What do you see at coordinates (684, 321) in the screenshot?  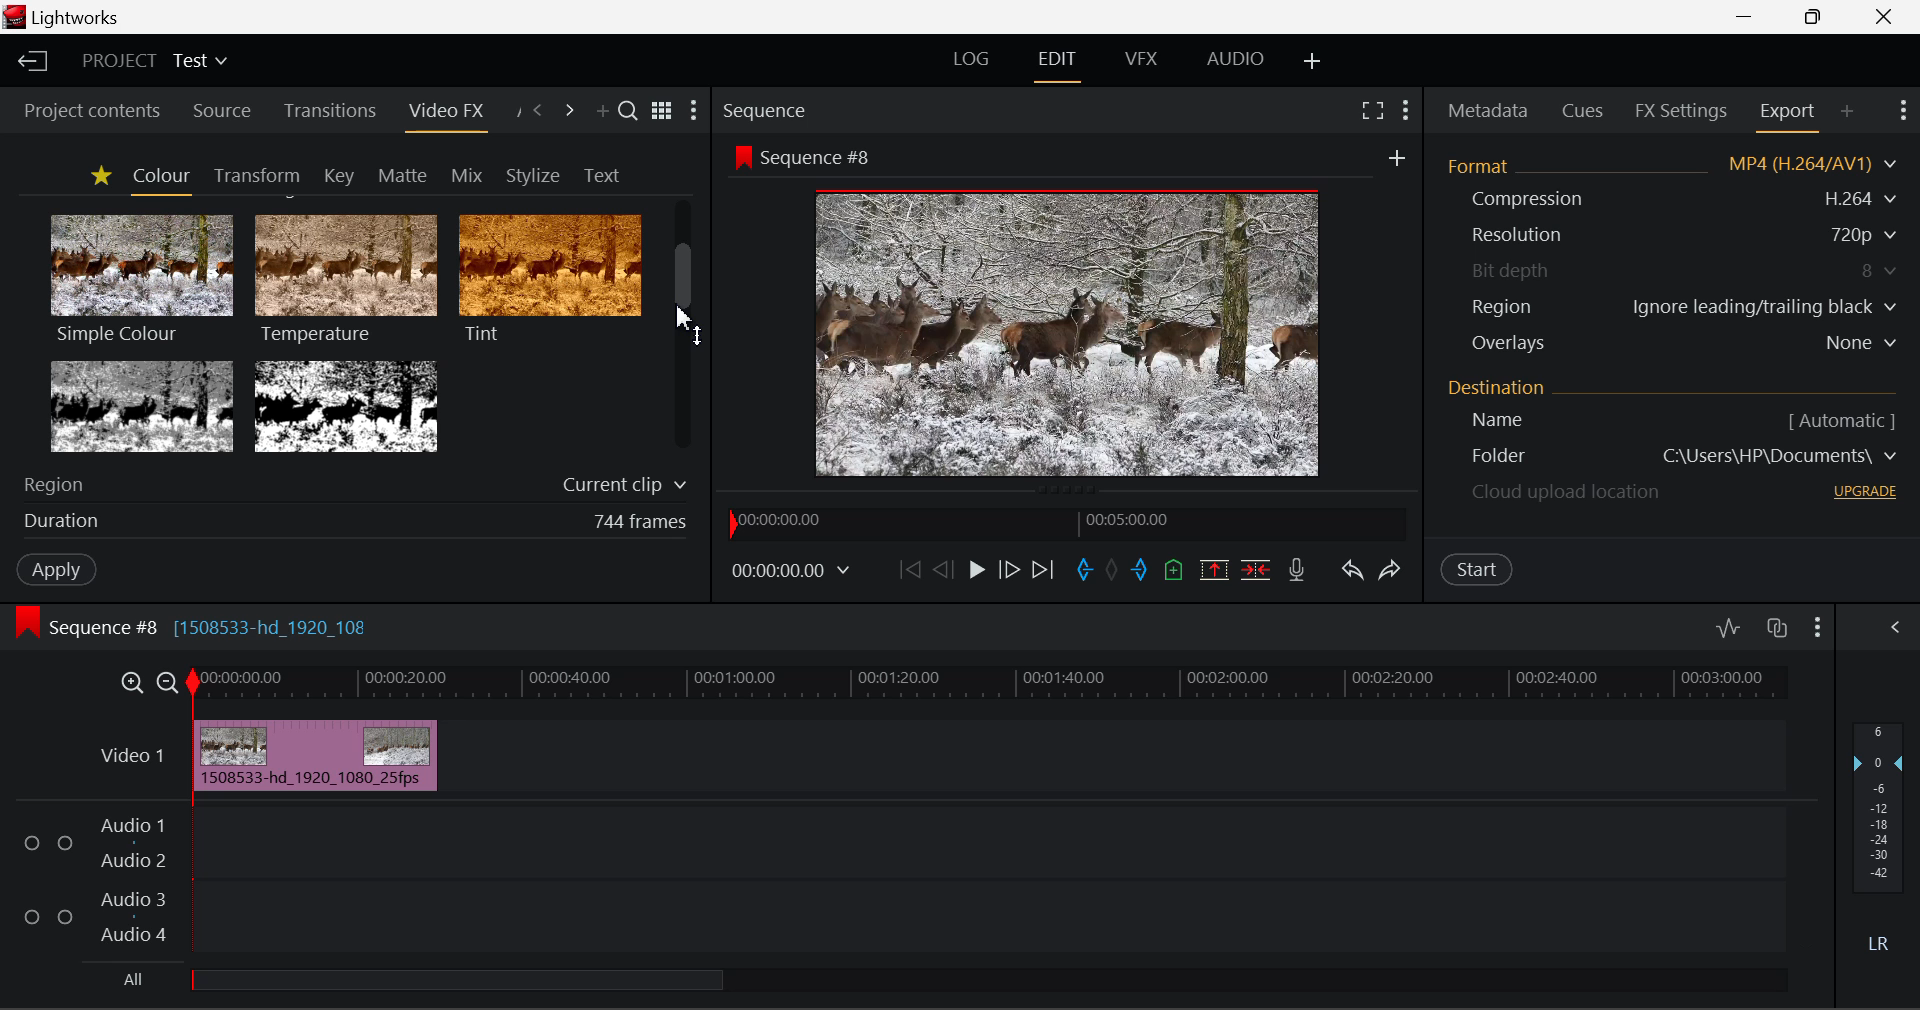 I see `MOUSE_UP Cursor Position` at bounding box center [684, 321].